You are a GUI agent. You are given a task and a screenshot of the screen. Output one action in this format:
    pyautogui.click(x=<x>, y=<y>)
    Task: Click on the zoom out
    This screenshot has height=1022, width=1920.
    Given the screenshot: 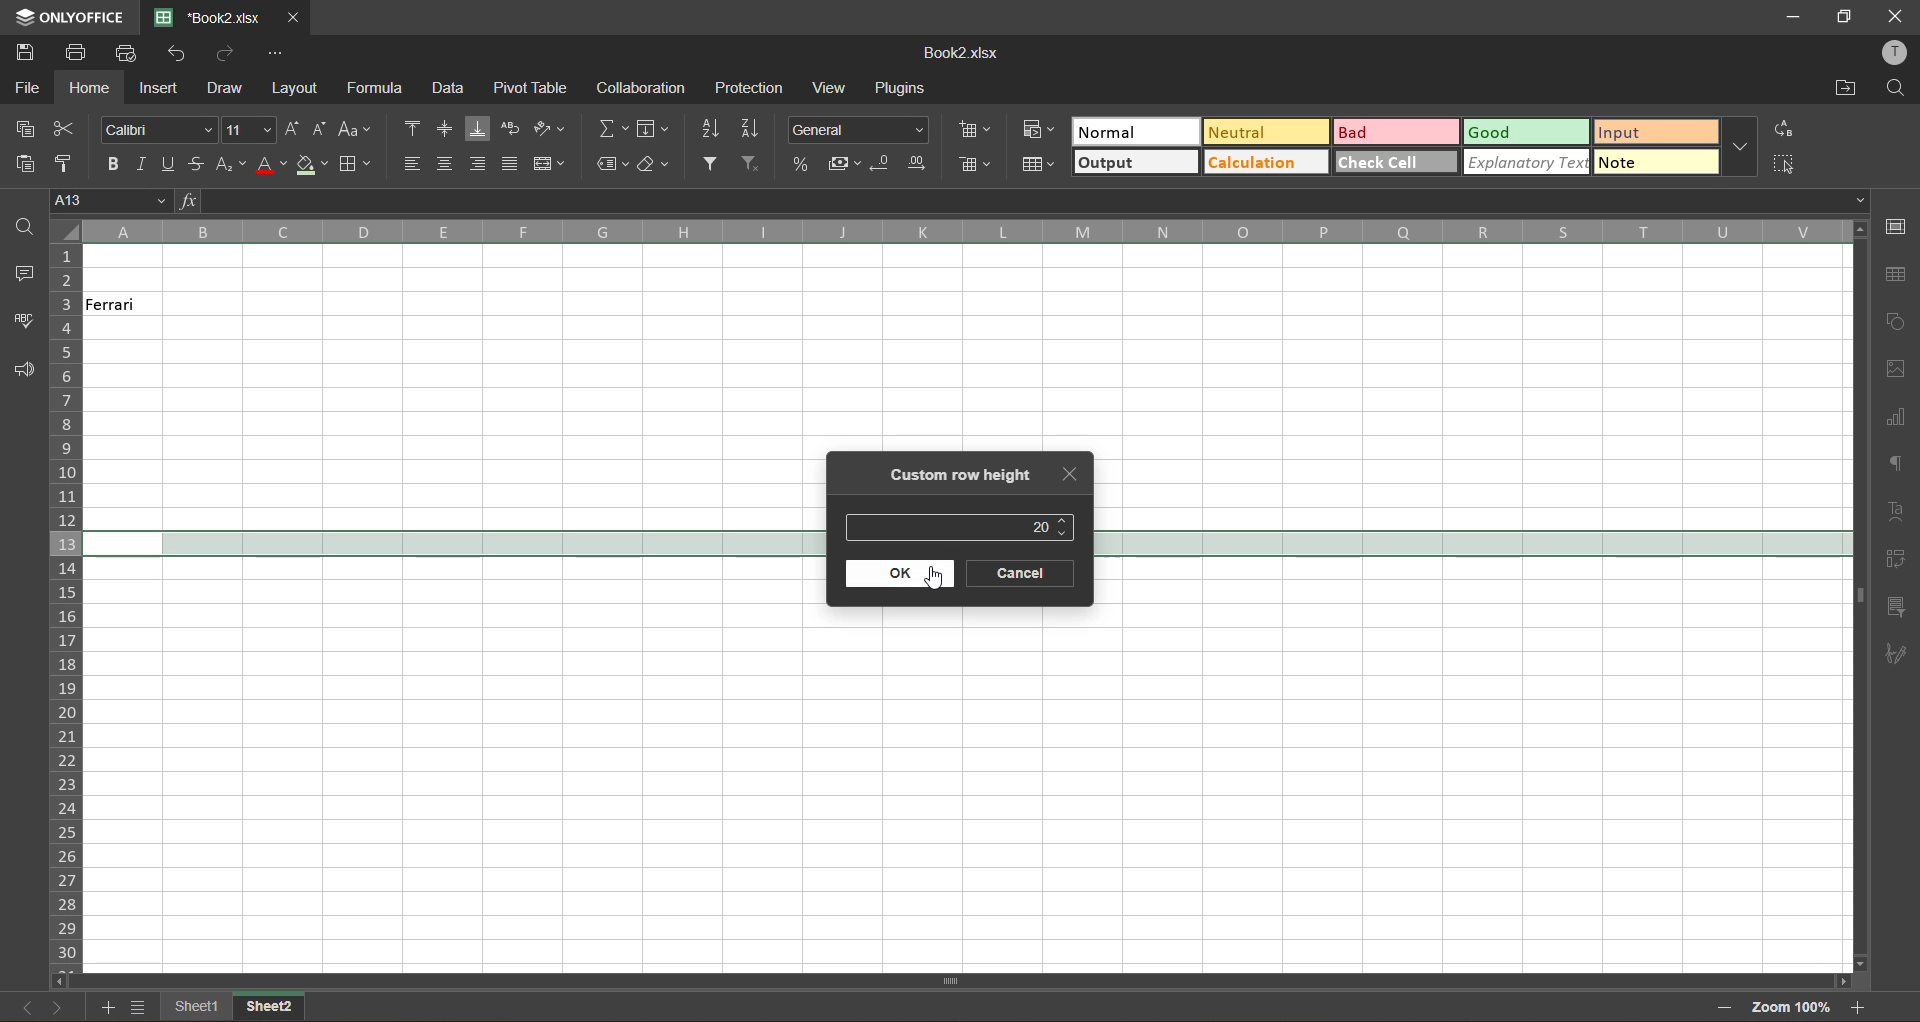 What is the action you would take?
    pyautogui.click(x=1717, y=1006)
    